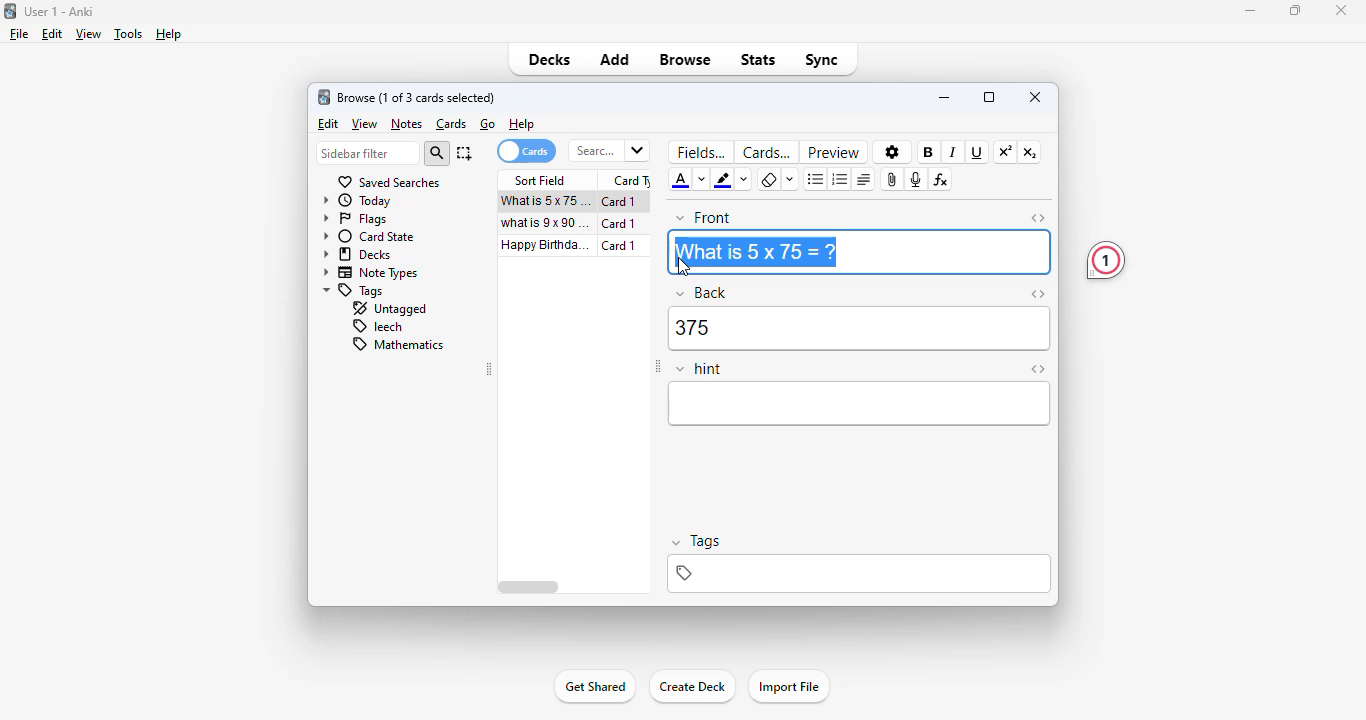  What do you see at coordinates (1038, 369) in the screenshot?
I see `toggle HTML editor` at bounding box center [1038, 369].